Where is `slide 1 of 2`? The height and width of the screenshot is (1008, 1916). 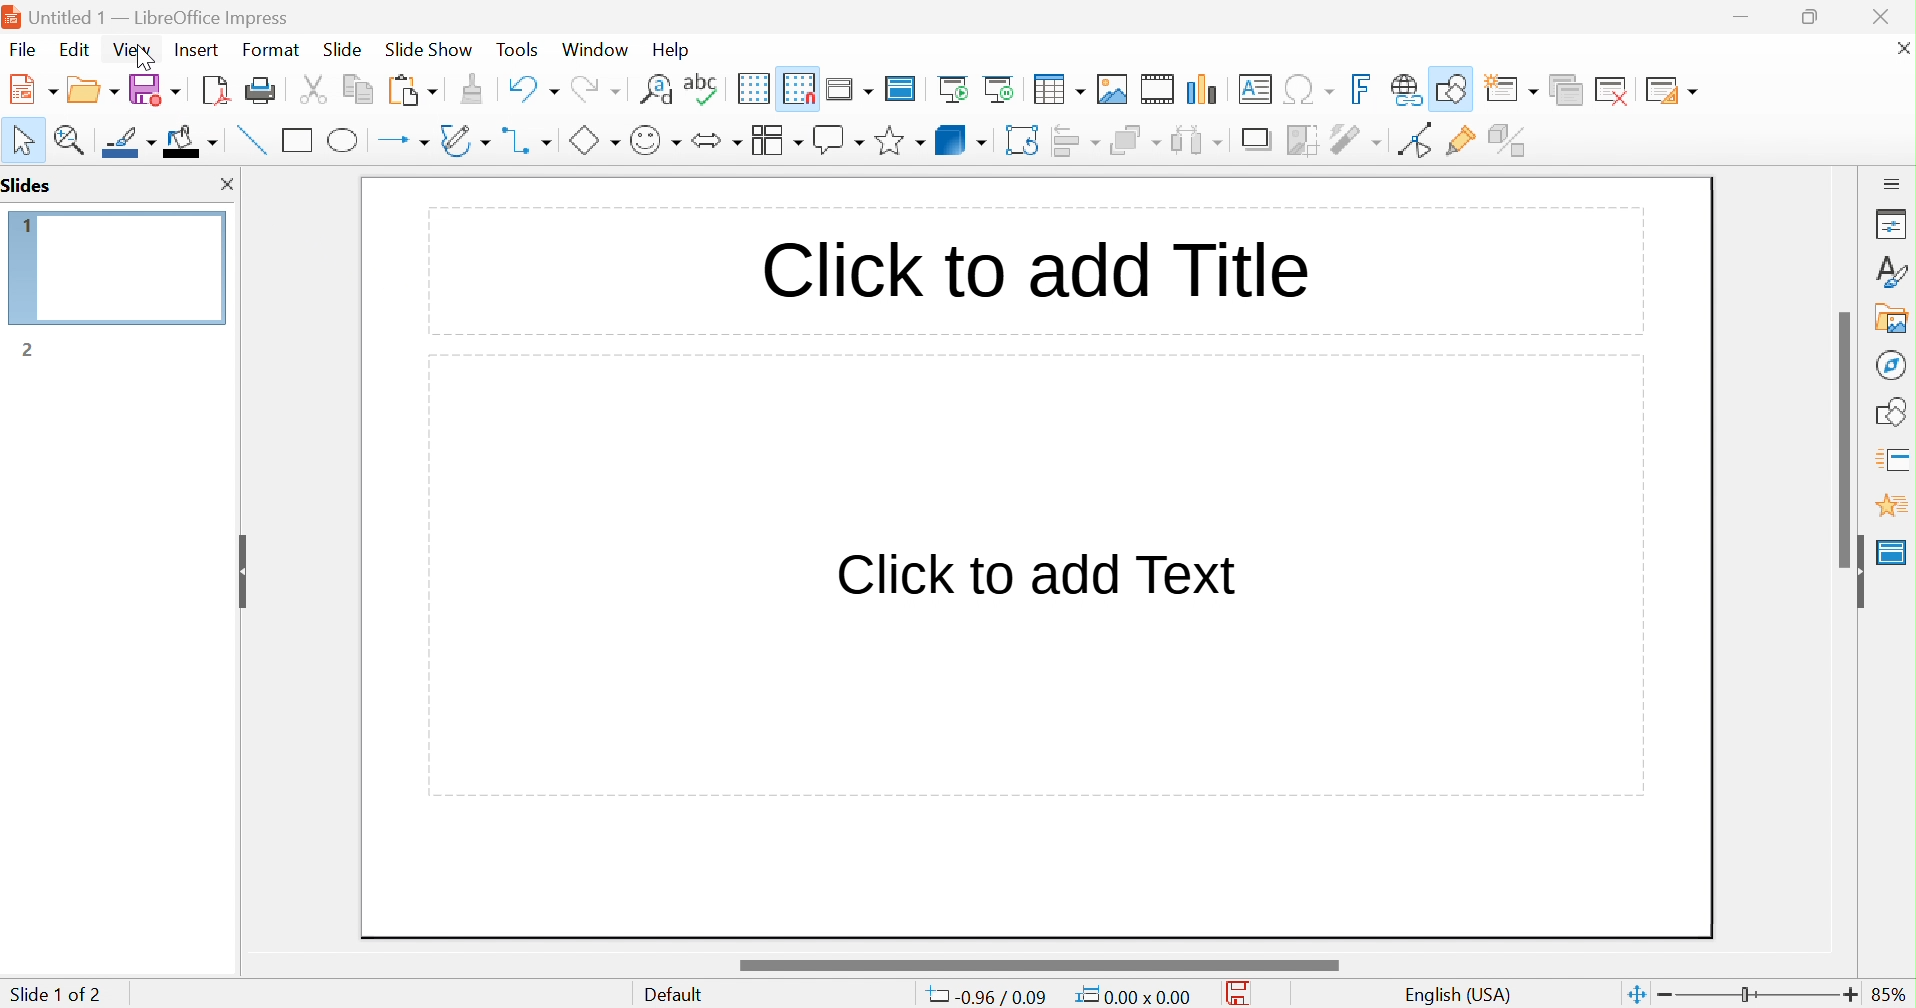 slide 1 of 2 is located at coordinates (55, 994).